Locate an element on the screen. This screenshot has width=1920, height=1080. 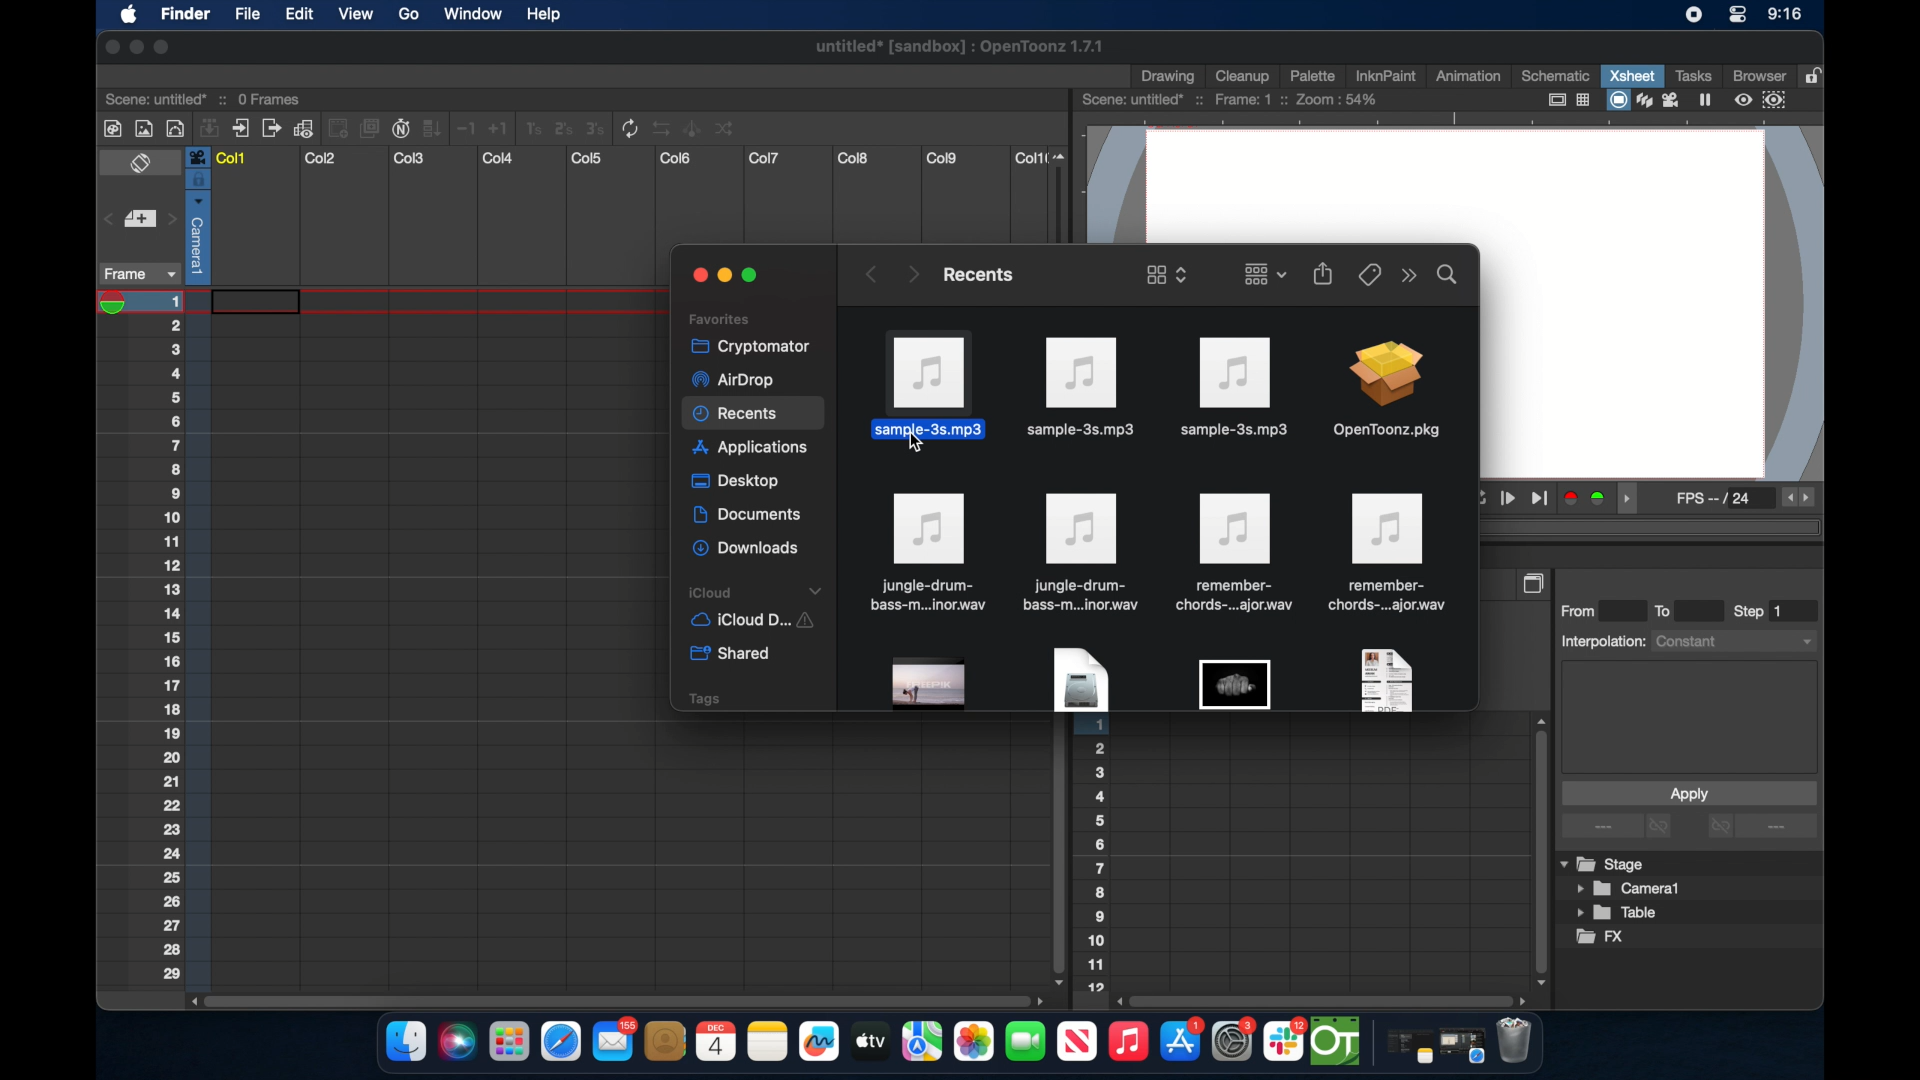
playhead is located at coordinates (119, 303).